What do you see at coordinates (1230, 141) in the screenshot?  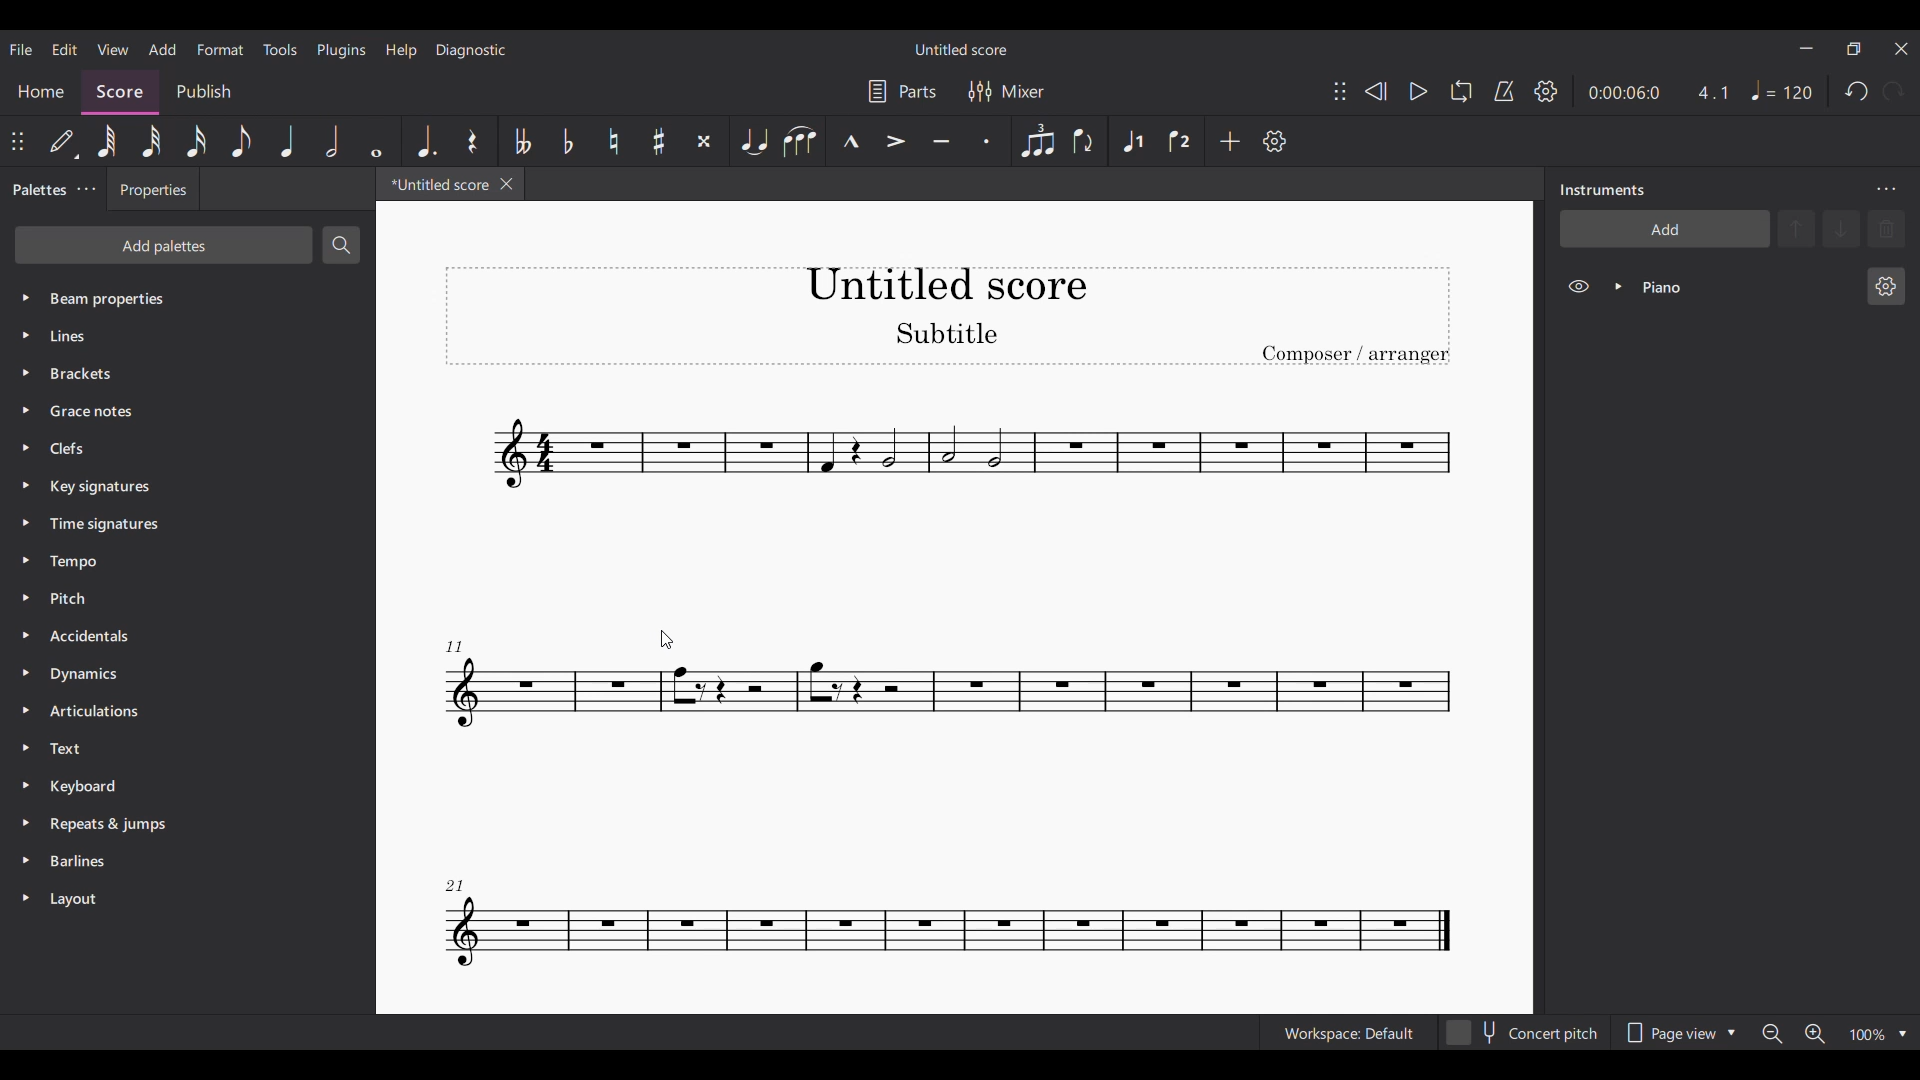 I see `Add` at bounding box center [1230, 141].